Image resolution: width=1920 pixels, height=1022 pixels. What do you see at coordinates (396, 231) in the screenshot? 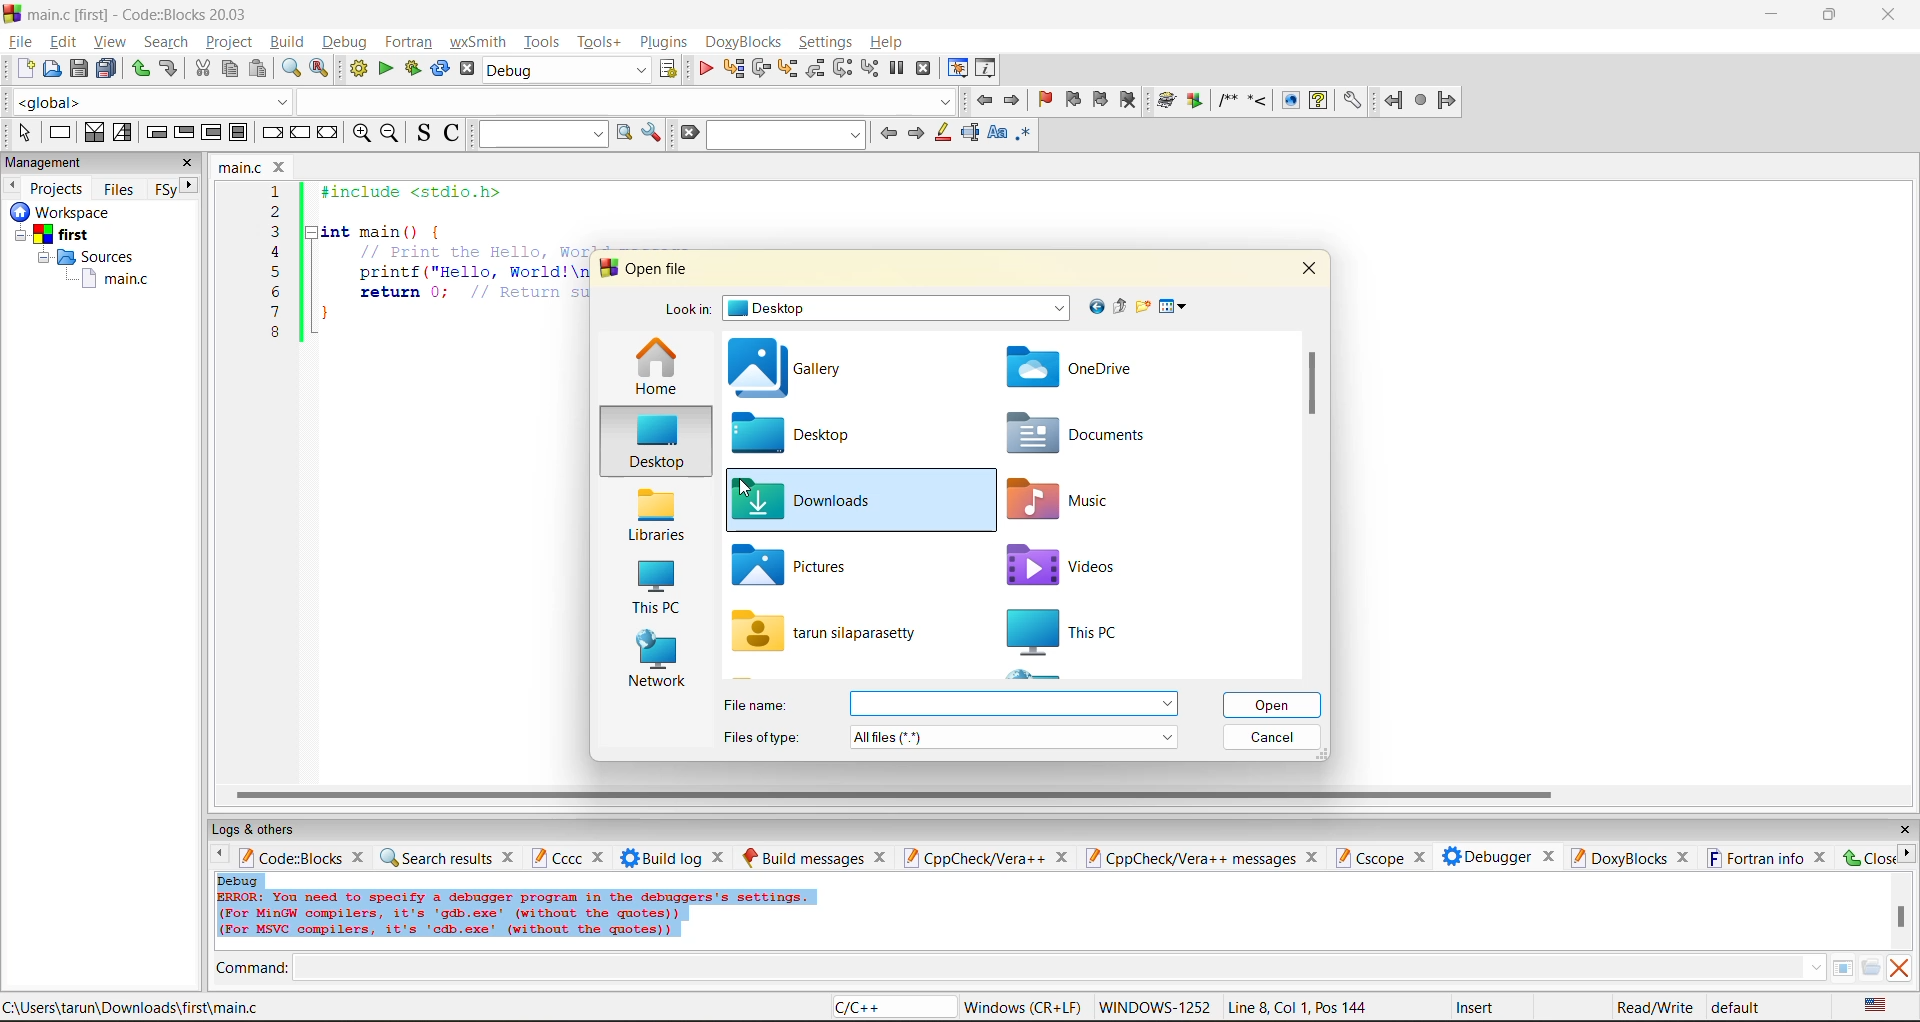
I see `int main(){` at bounding box center [396, 231].